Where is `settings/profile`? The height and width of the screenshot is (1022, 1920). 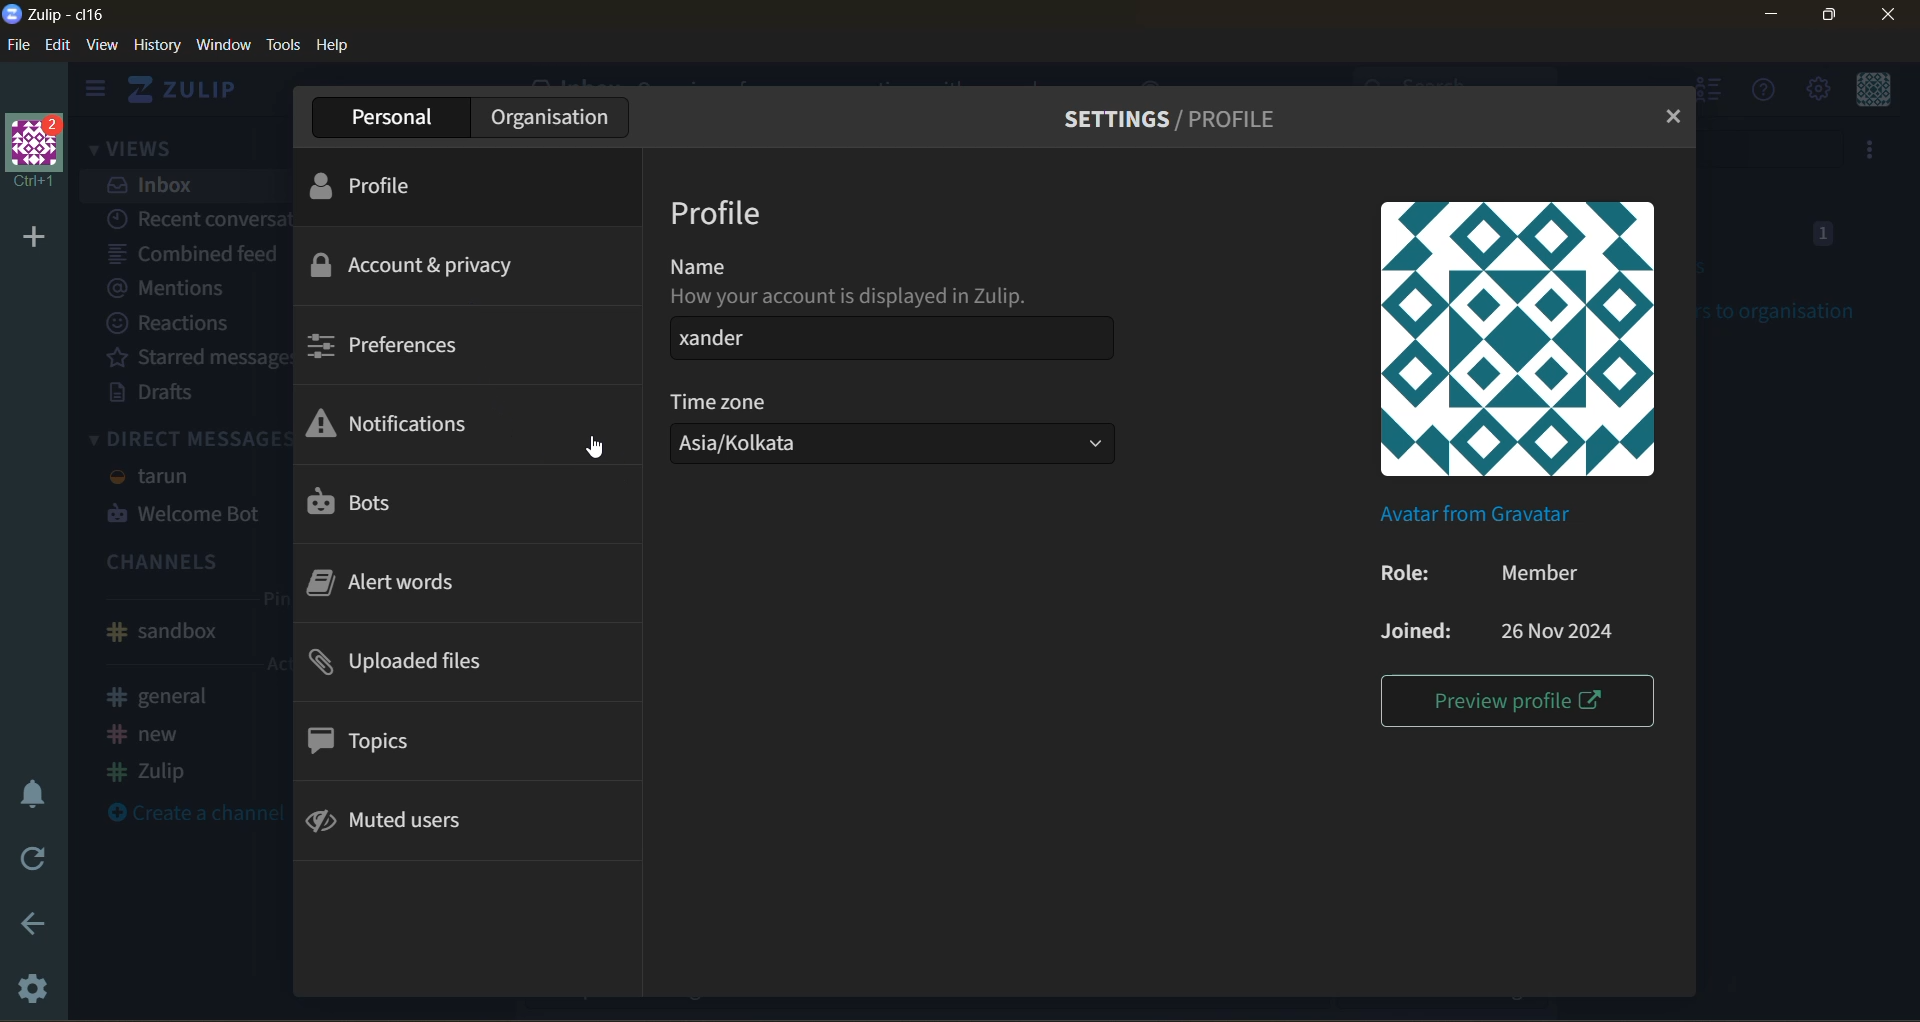 settings/profile is located at coordinates (1168, 121).